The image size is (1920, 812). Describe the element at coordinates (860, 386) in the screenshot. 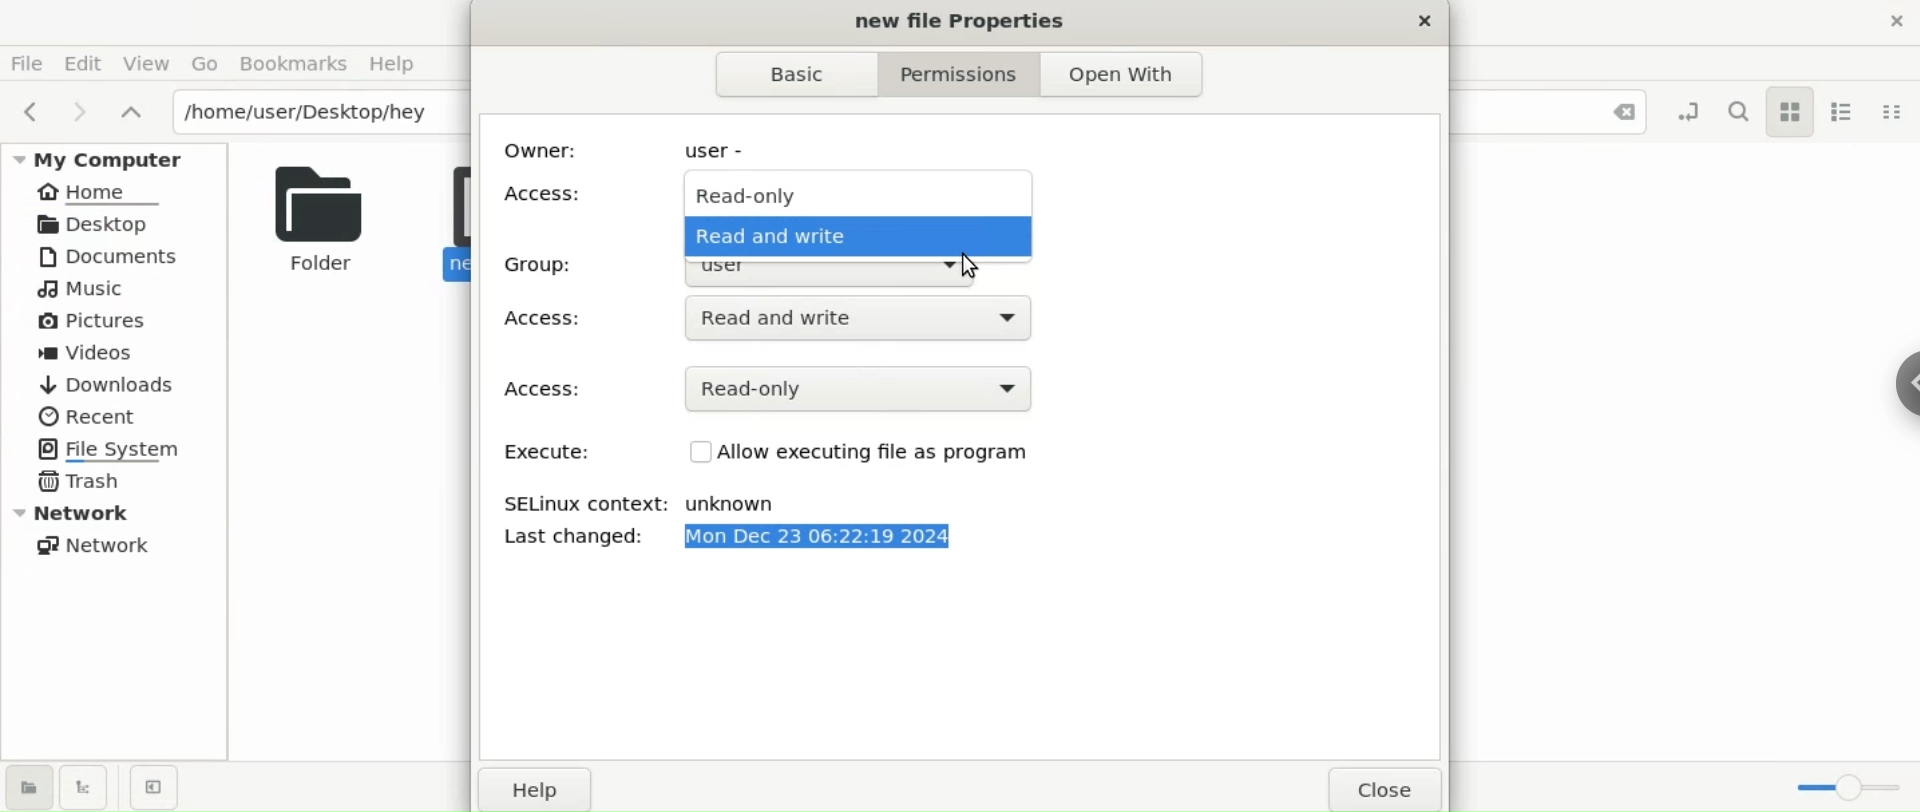

I see `Read-only ` at that location.